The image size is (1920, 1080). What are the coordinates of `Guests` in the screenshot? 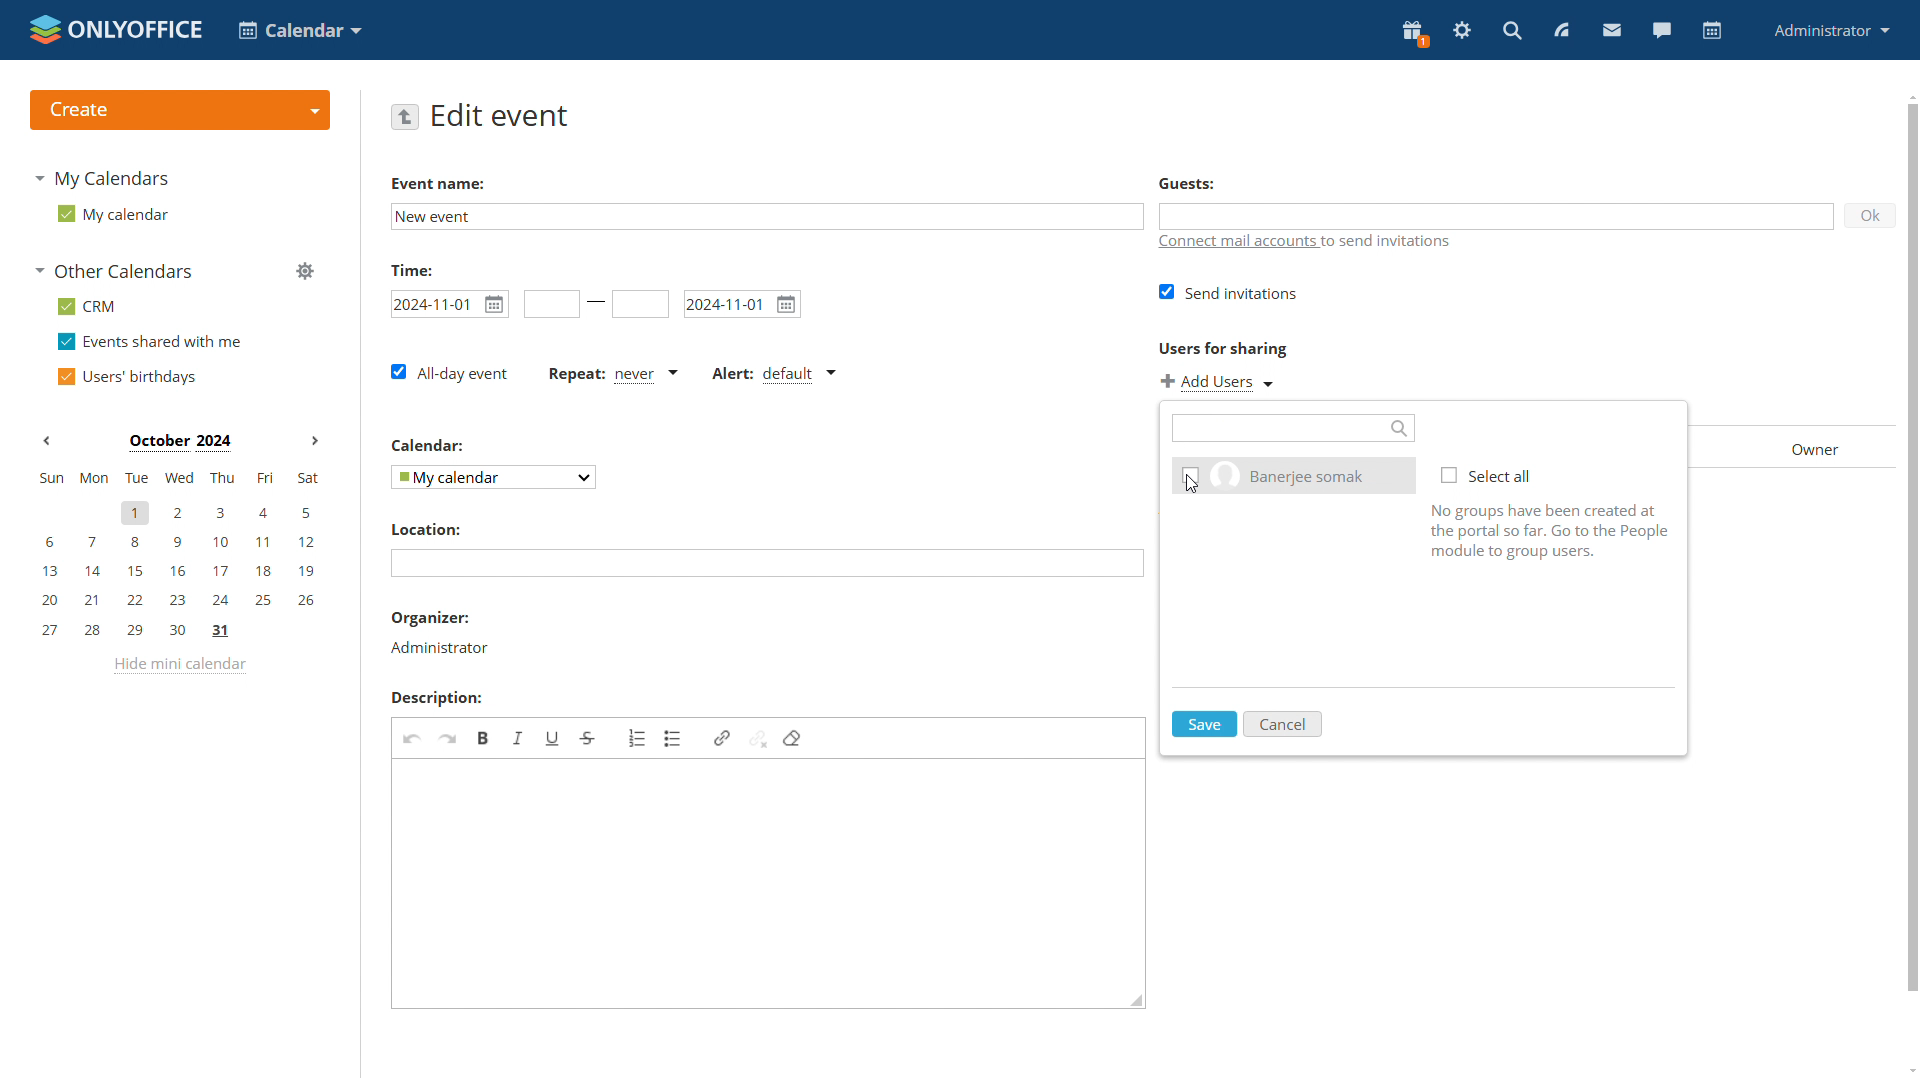 It's located at (1187, 184).